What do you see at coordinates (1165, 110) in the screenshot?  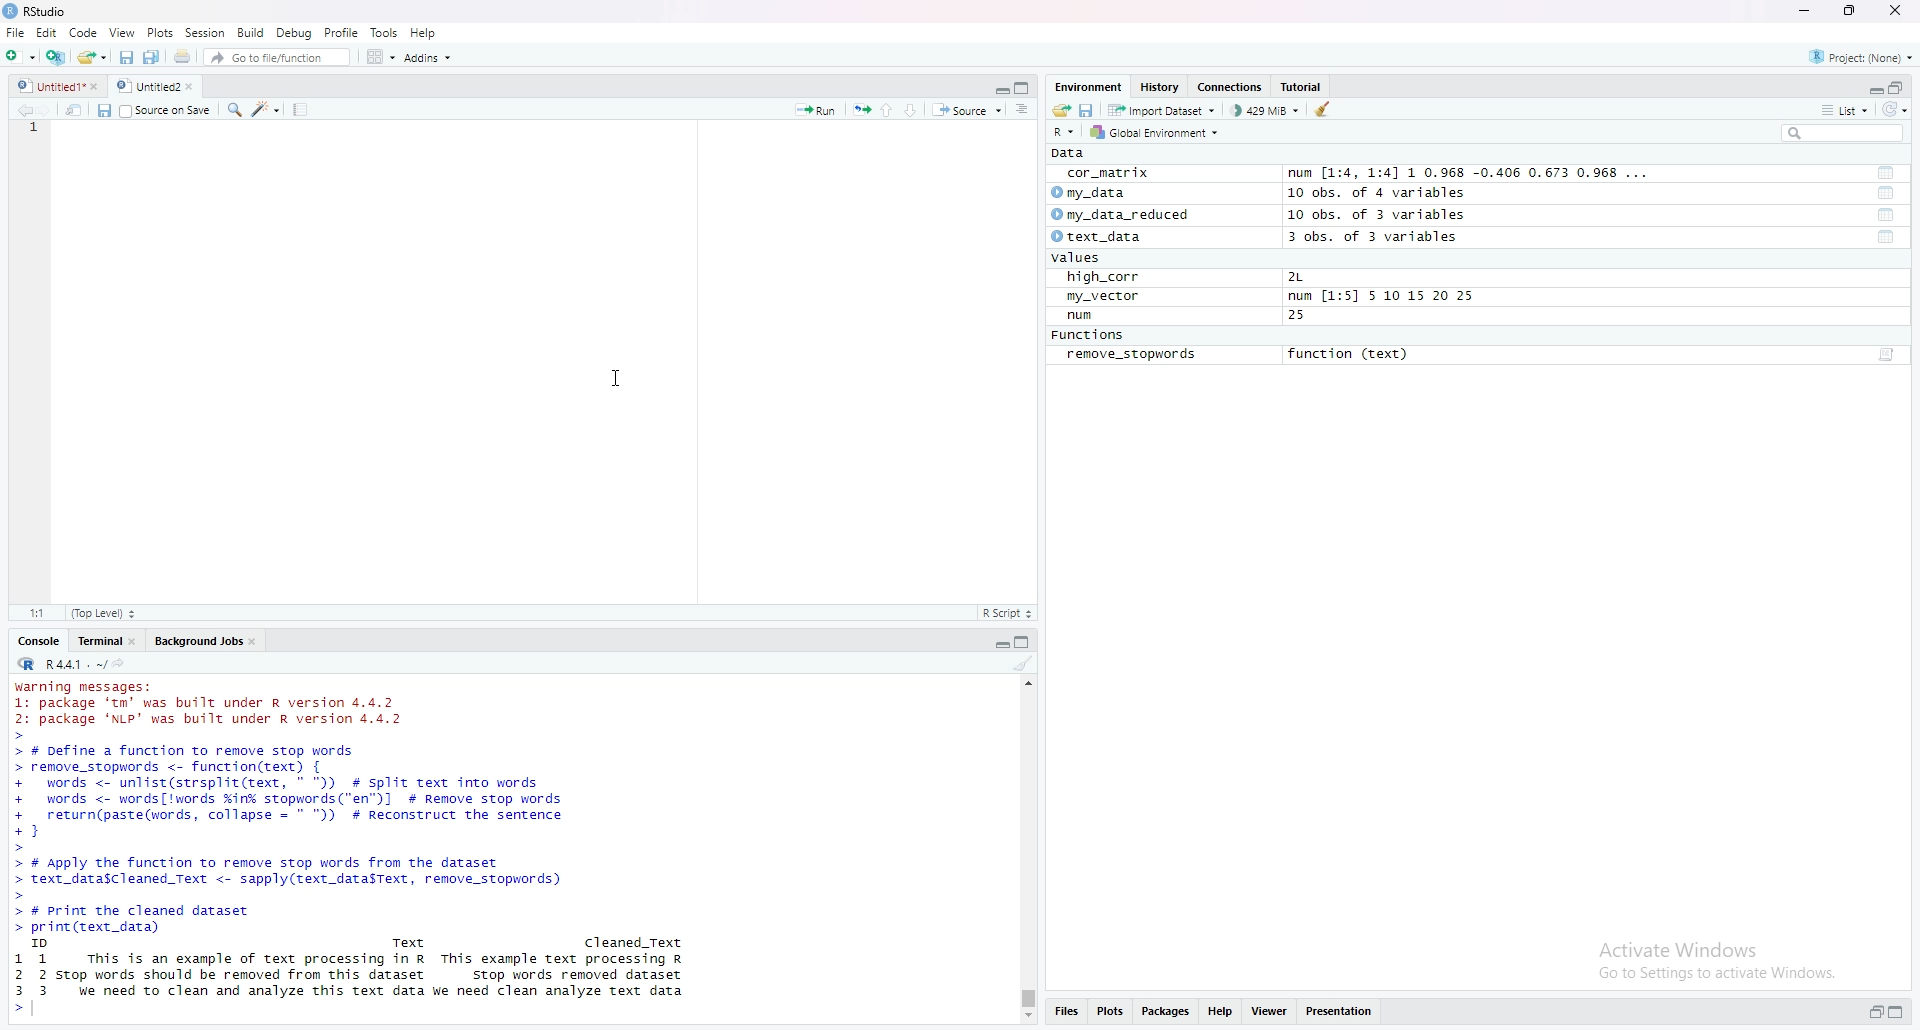 I see `import Dataset` at bounding box center [1165, 110].